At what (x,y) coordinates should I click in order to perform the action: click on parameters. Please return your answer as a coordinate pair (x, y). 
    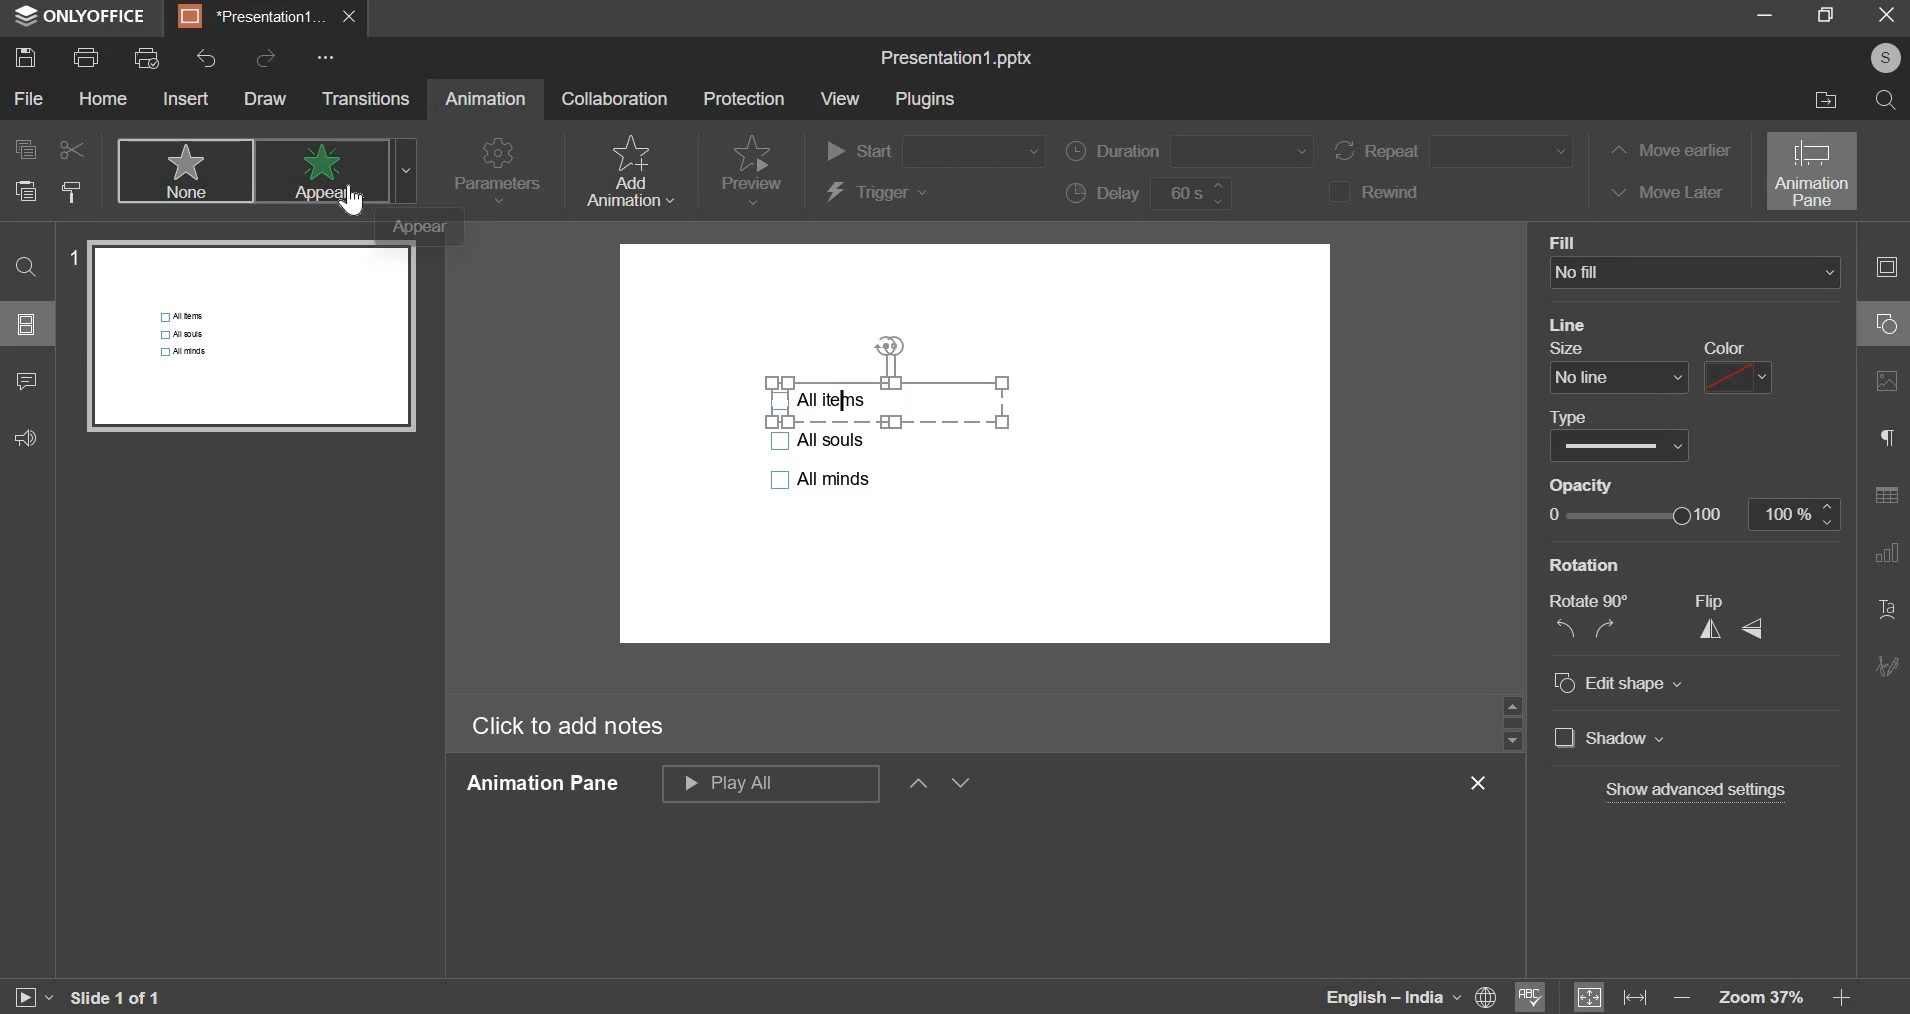
    Looking at the image, I should click on (498, 173).